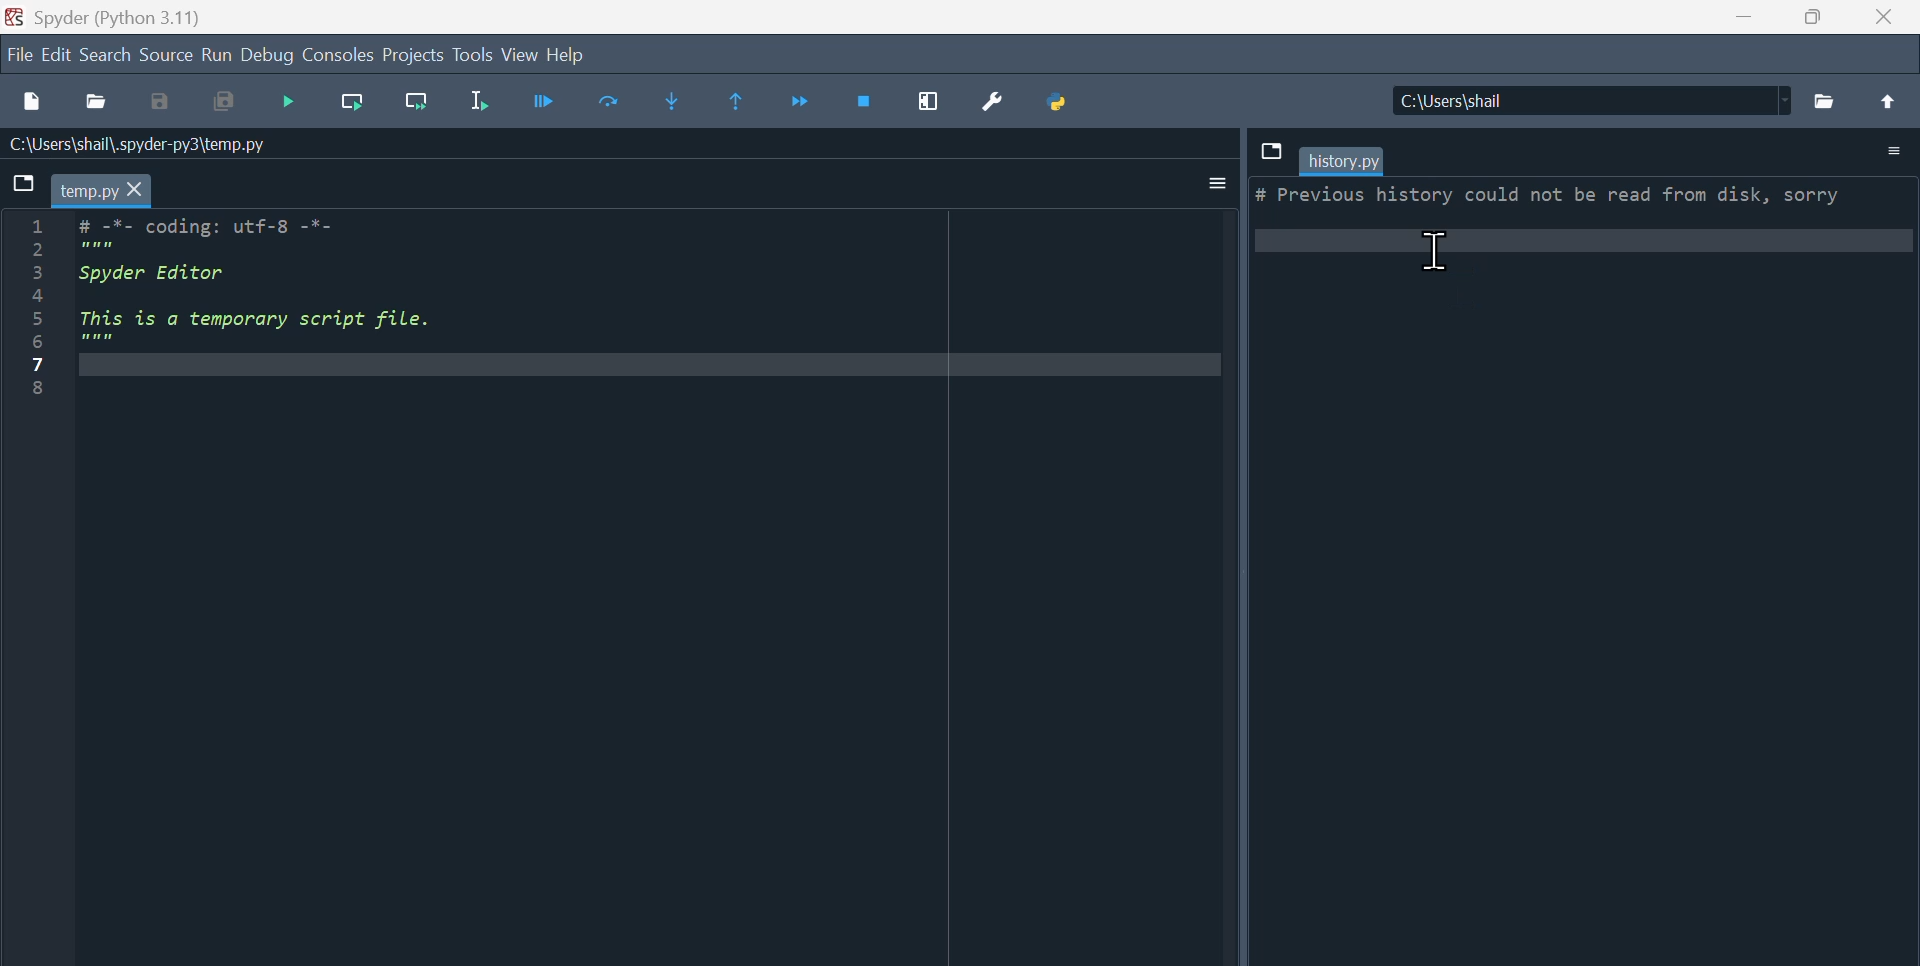 This screenshot has width=1920, height=966. I want to click on Spyder (Python 3.11), so click(122, 17).